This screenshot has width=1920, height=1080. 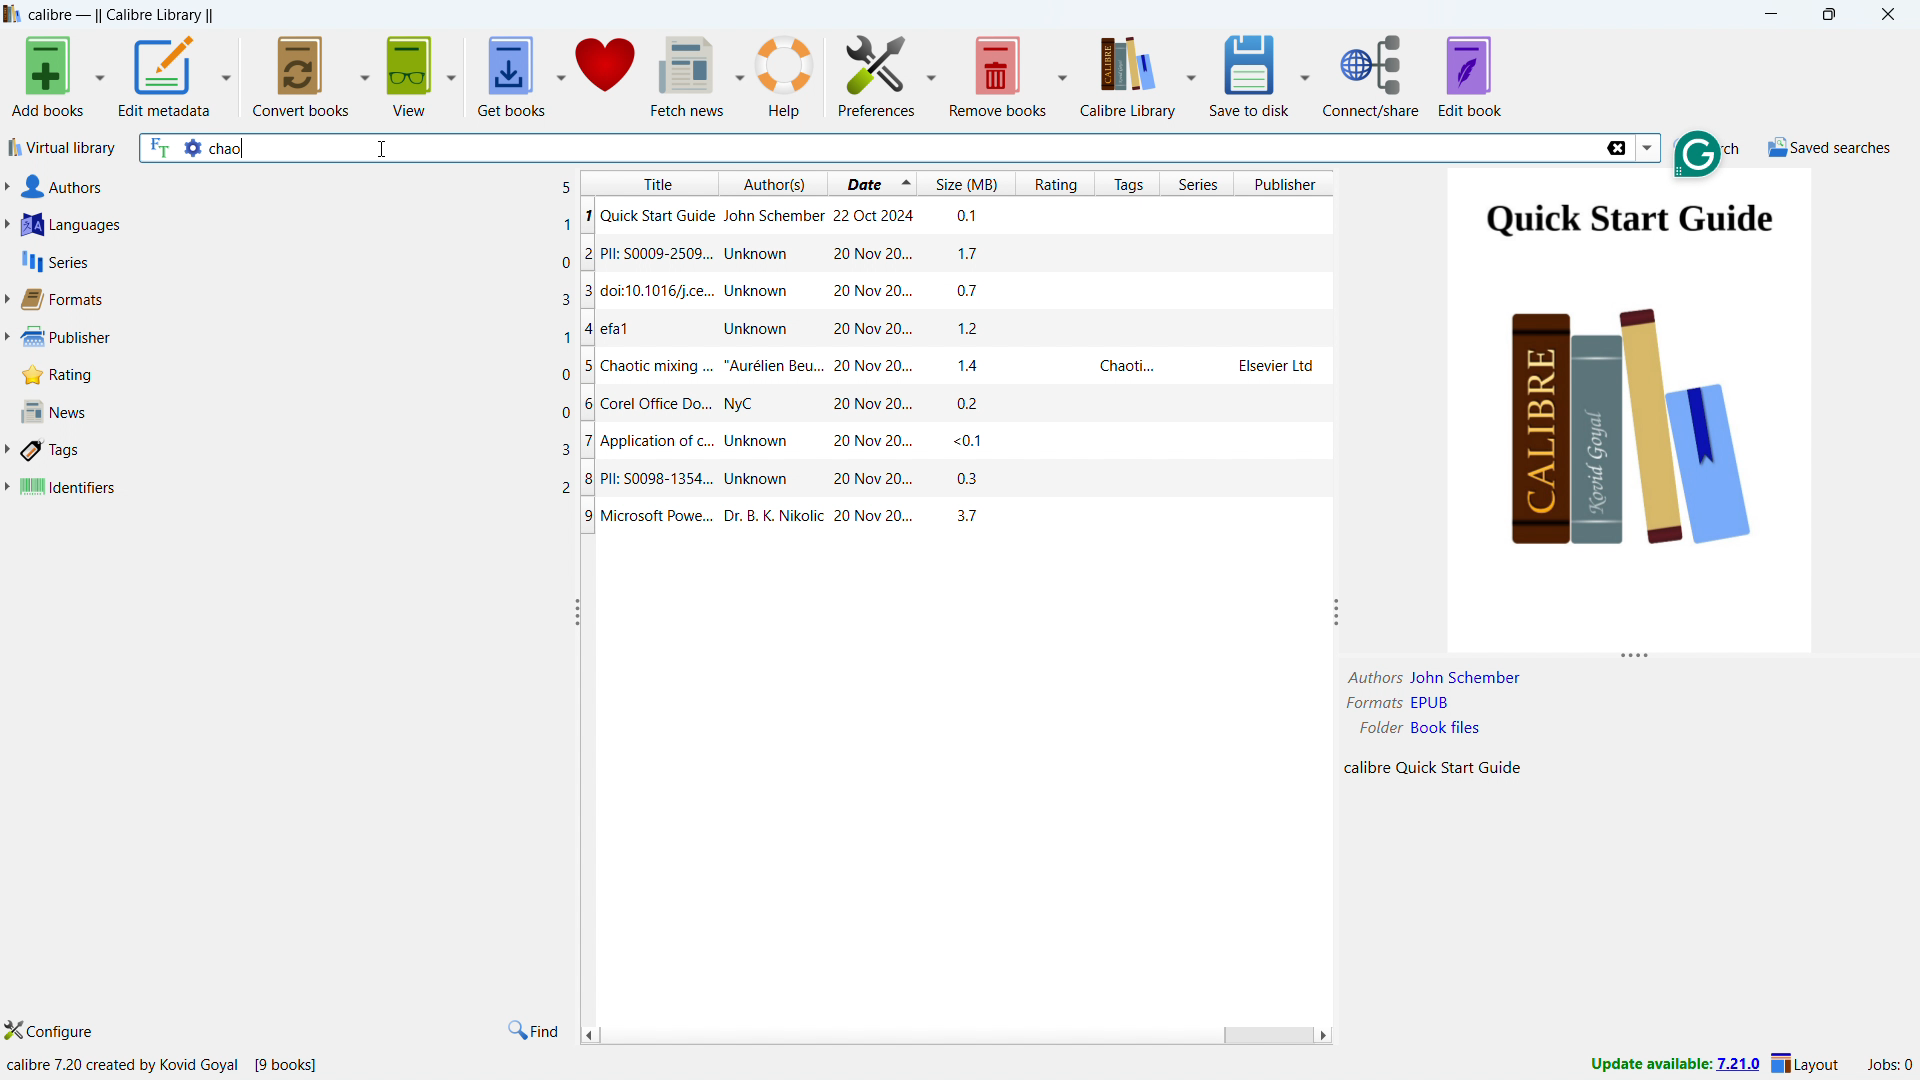 What do you see at coordinates (1372, 74) in the screenshot?
I see `connect/share` at bounding box center [1372, 74].